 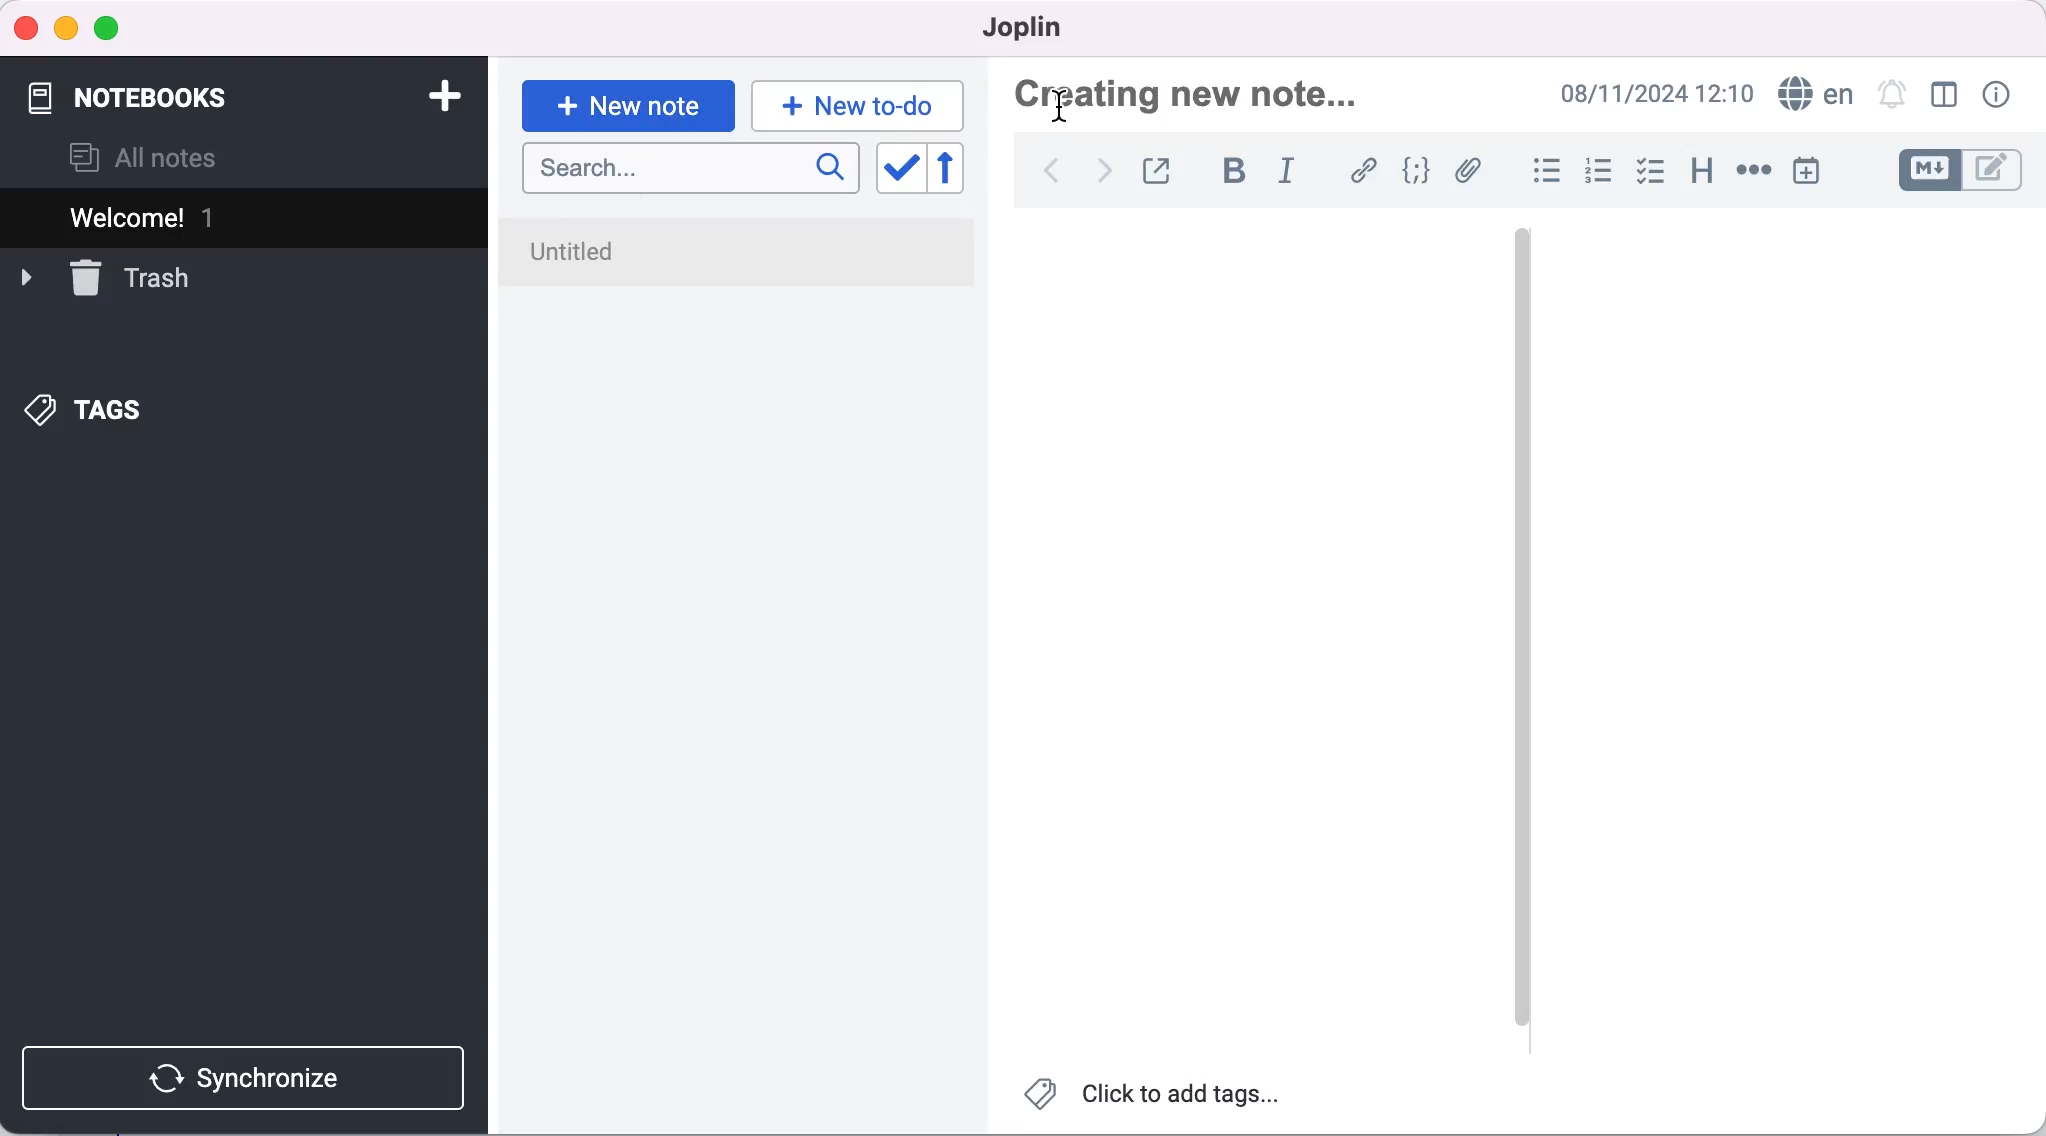 I want to click on minimize, so click(x=68, y=27).